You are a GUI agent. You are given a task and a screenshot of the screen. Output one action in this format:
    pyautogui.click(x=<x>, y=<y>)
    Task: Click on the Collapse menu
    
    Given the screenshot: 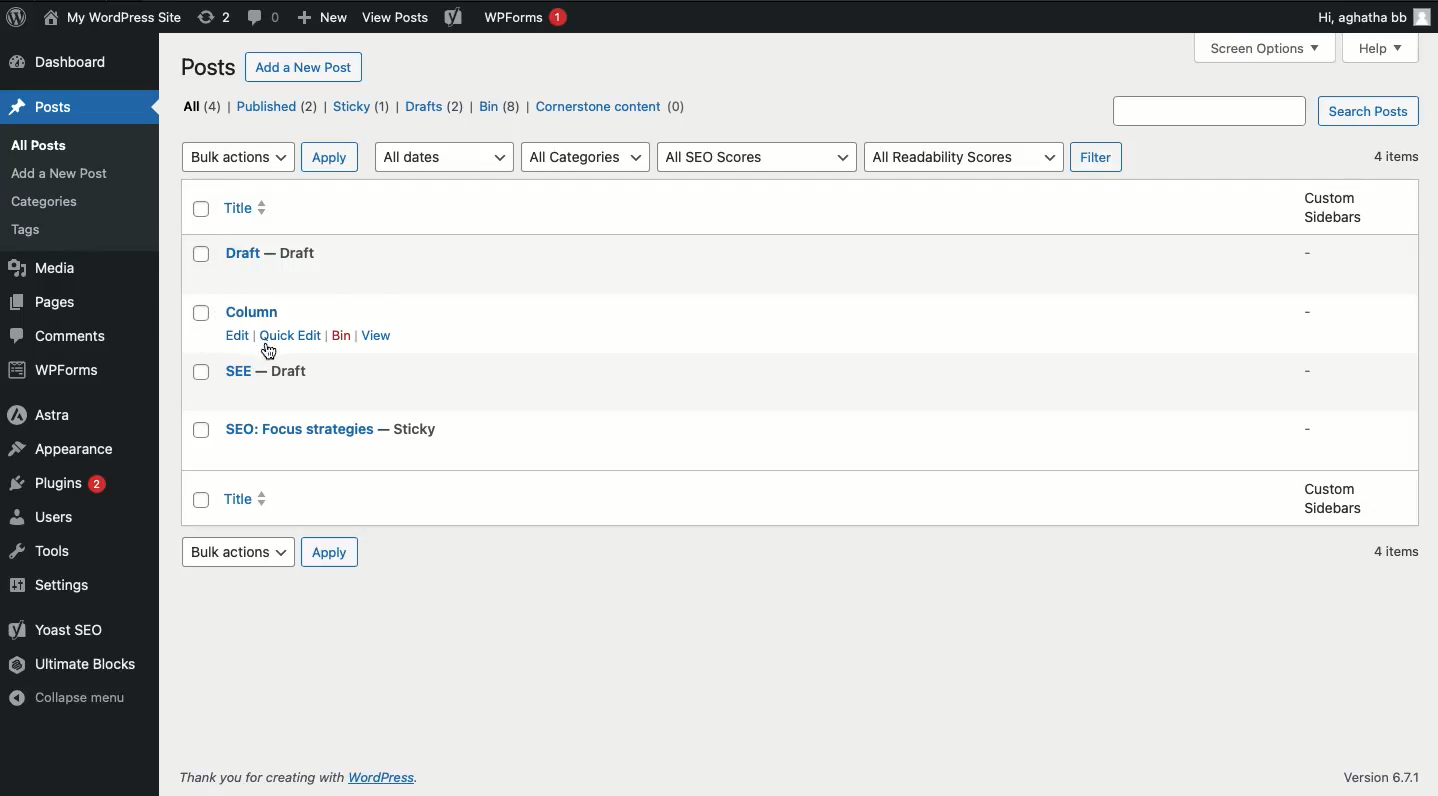 What is the action you would take?
    pyautogui.click(x=74, y=702)
    